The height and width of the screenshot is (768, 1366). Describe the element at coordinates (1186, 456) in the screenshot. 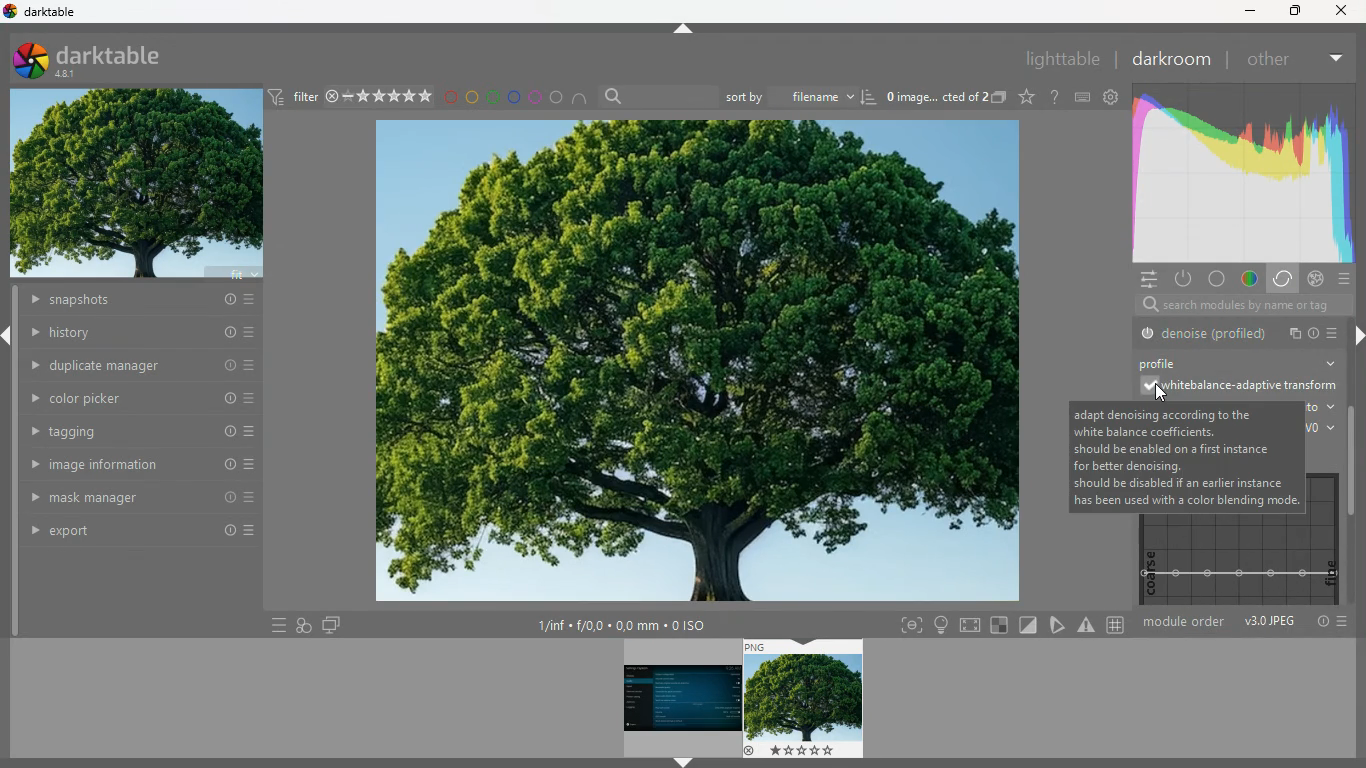

I see `description` at that location.